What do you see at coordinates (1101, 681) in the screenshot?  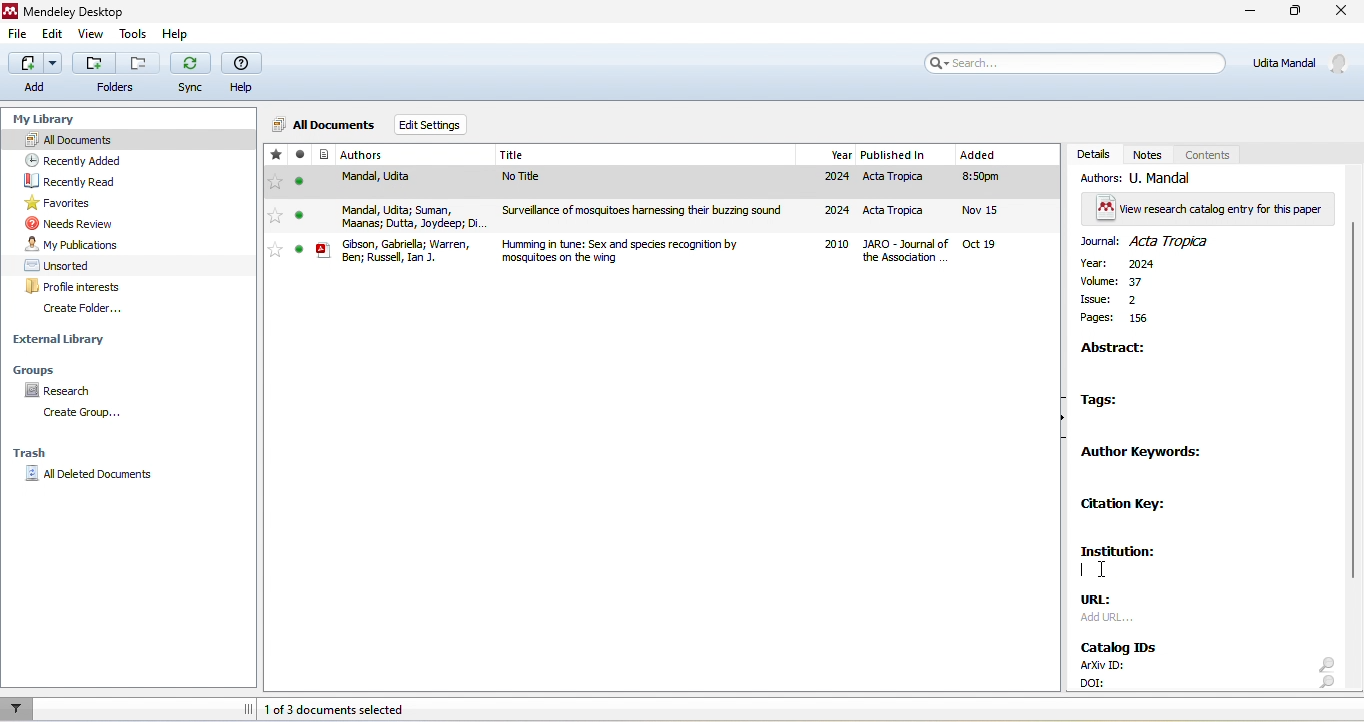 I see `doi` at bounding box center [1101, 681].